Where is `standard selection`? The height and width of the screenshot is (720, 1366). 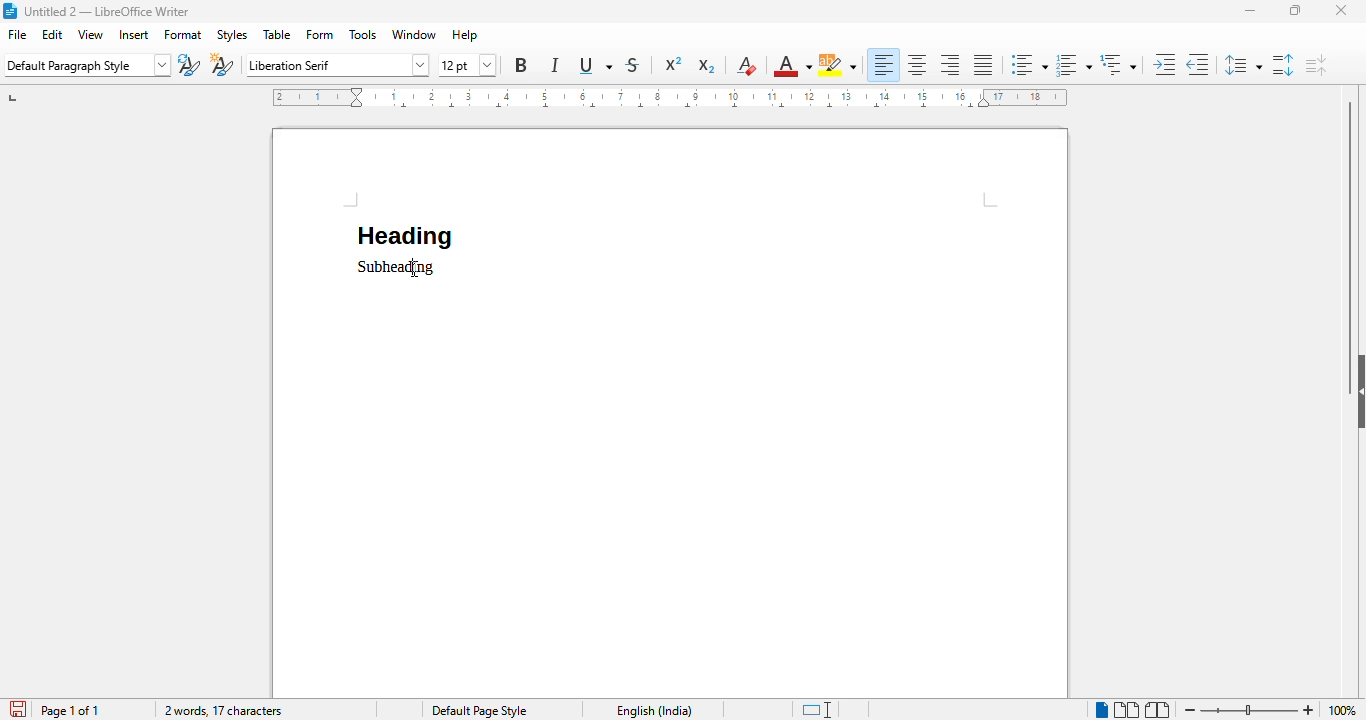
standard selection is located at coordinates (817, 710).